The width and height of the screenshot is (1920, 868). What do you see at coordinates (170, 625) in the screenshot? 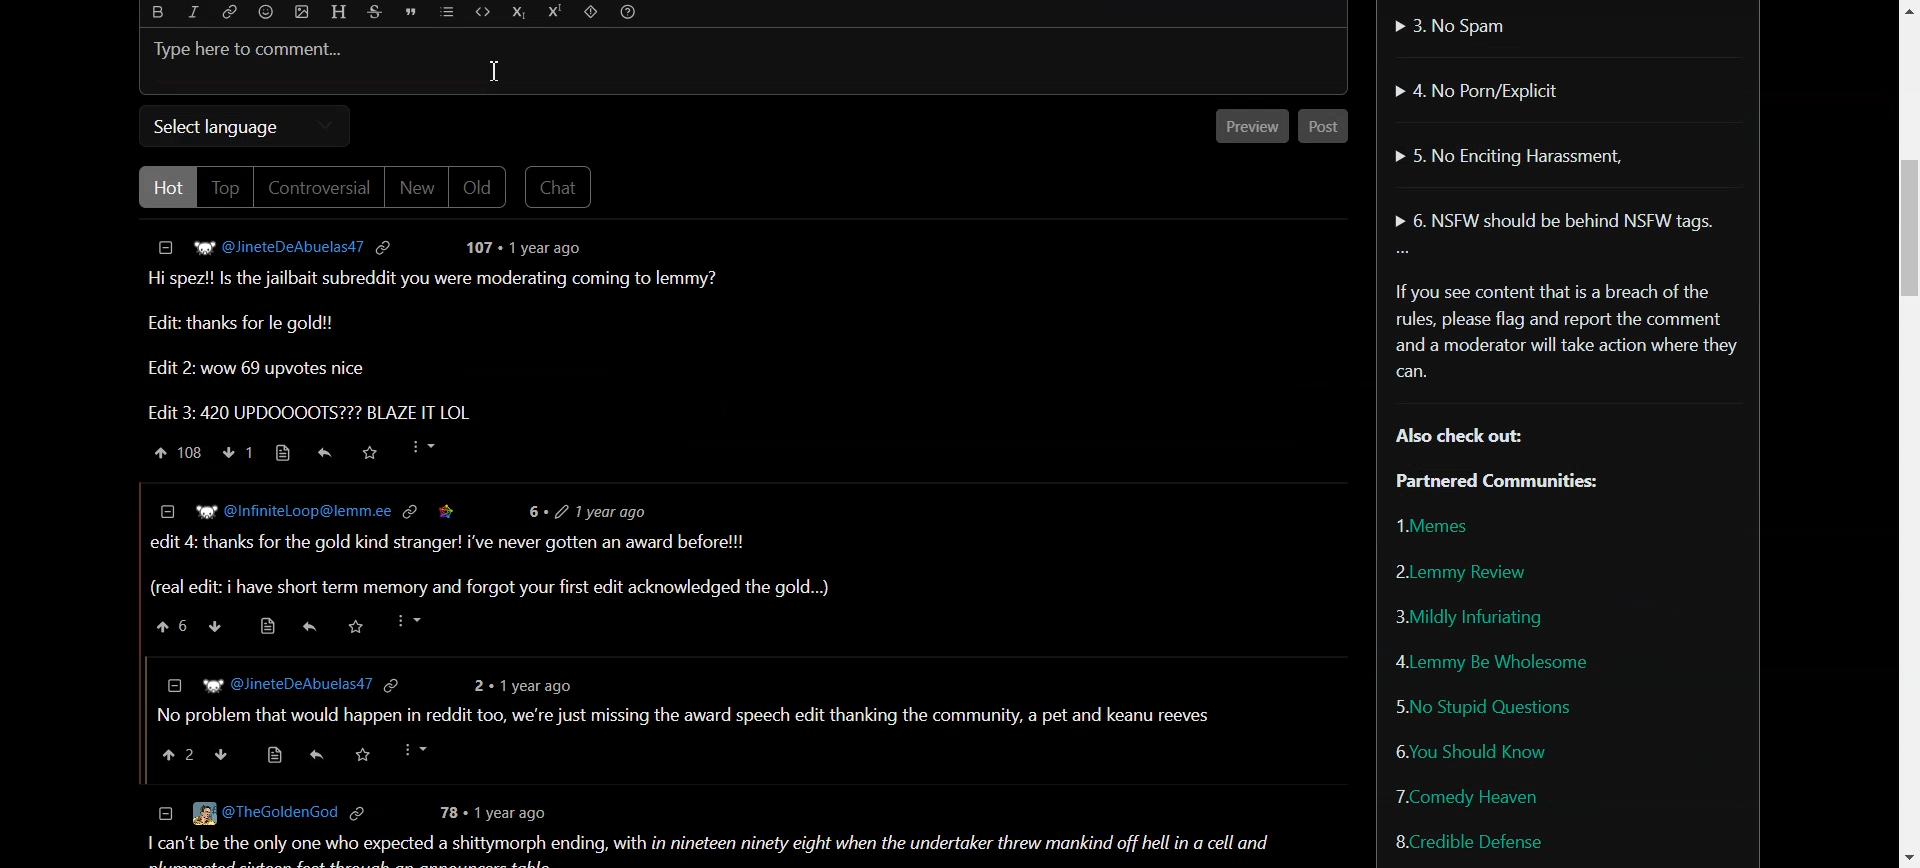
I see `upvote` at bounding box center [170, 625].